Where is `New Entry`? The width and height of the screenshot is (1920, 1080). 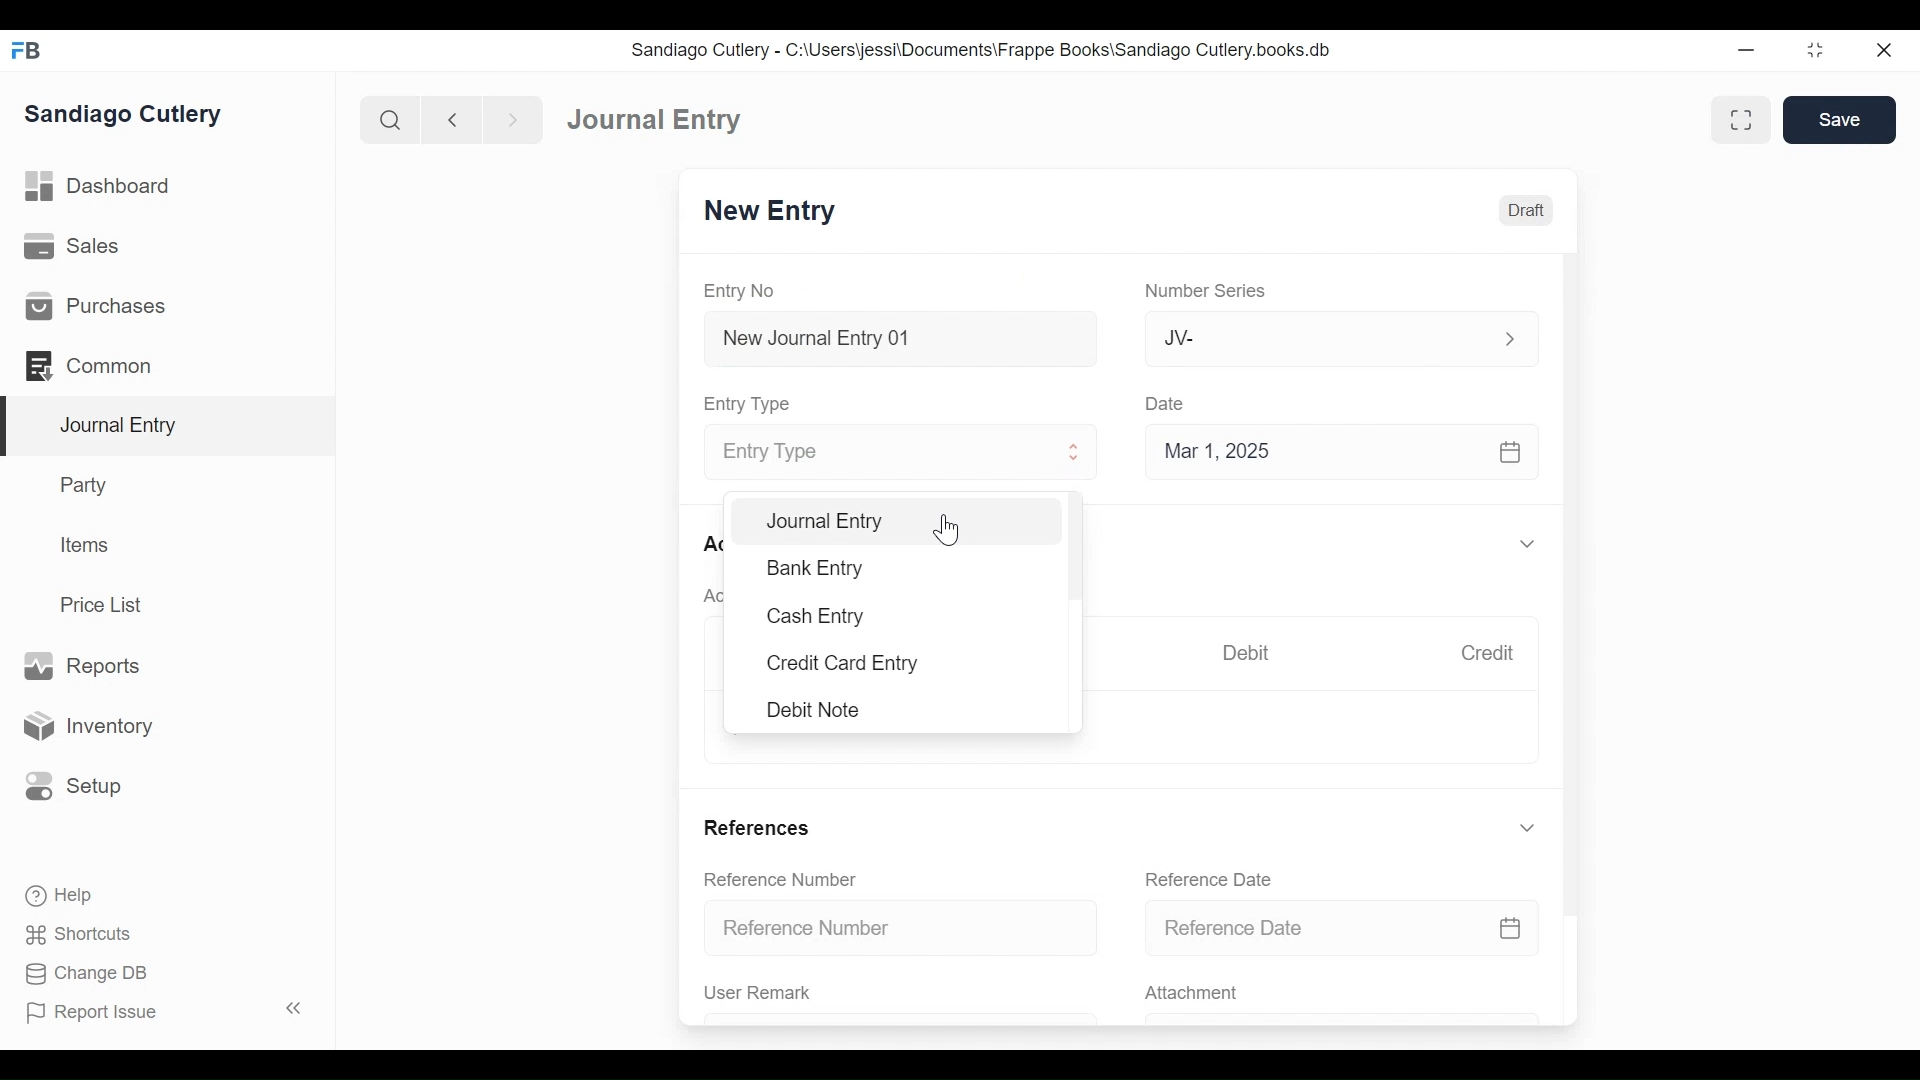
New Entry is located at coordinates (772, 212).